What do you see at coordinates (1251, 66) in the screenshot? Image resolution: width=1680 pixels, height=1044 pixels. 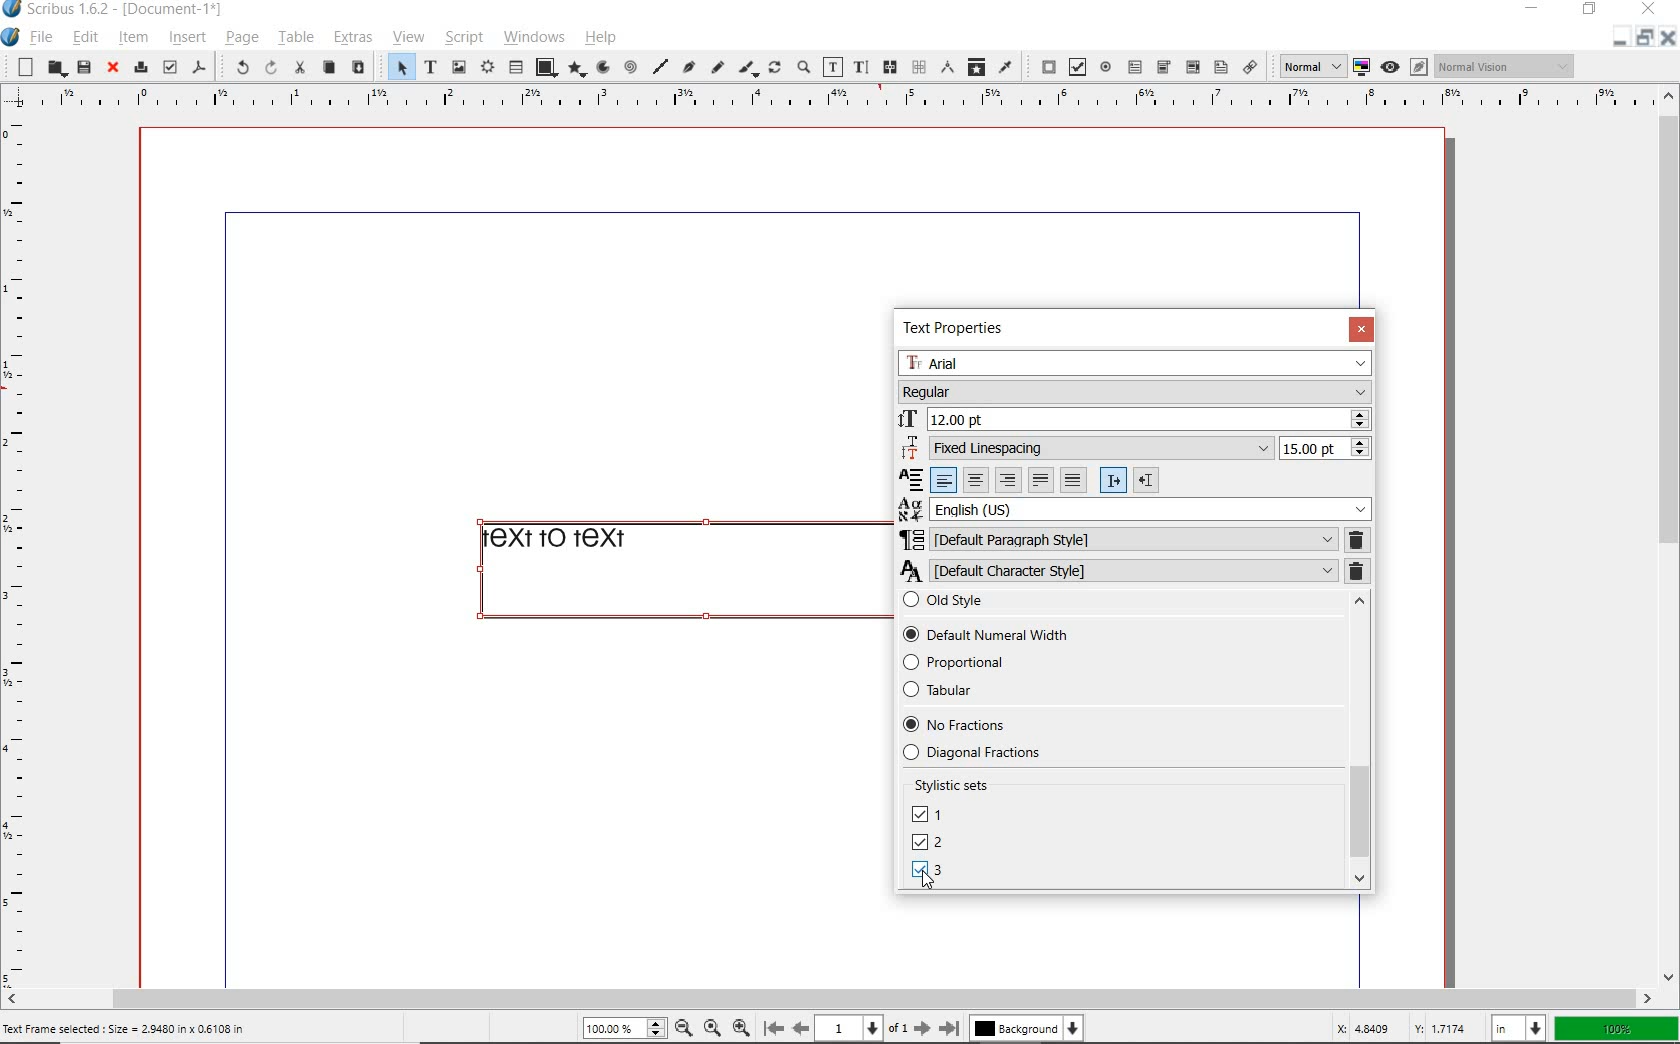 I see `link annotation` at bounding box center [1251, 66].